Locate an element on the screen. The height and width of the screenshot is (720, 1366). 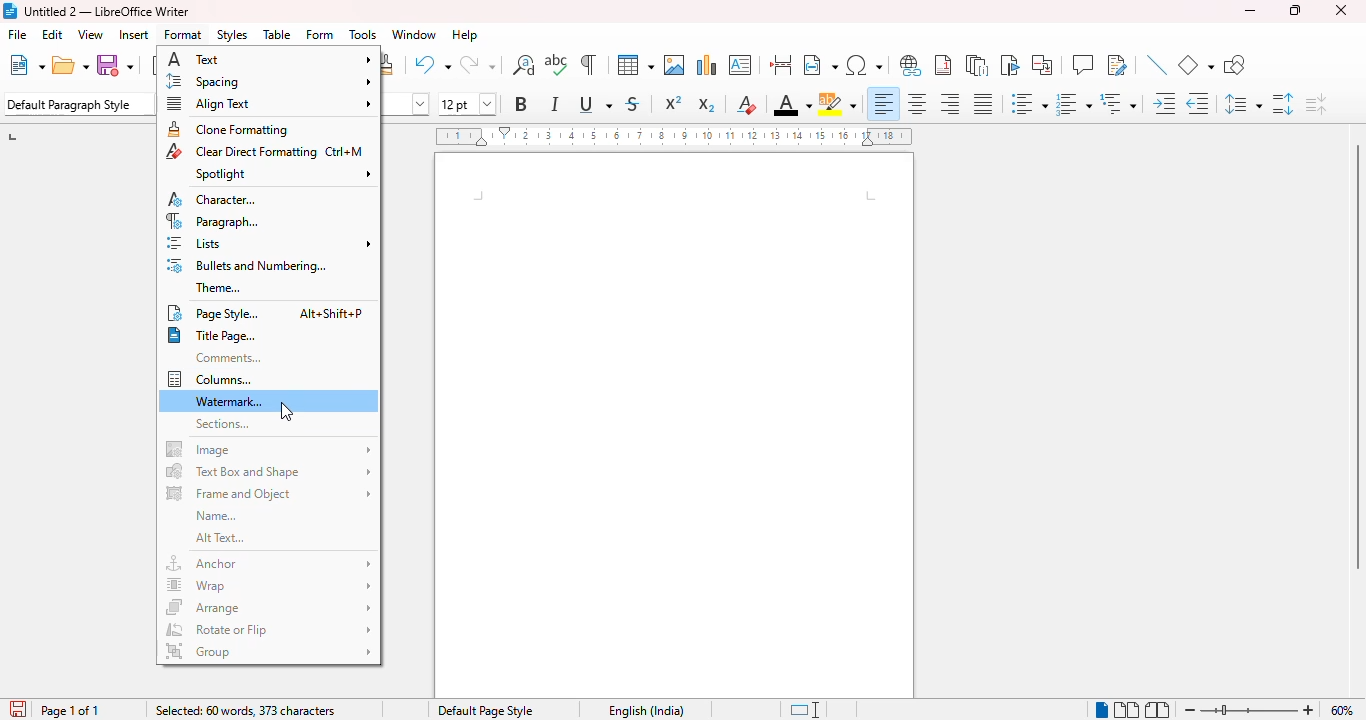
strikethrough is located at coordinates (632, 104).